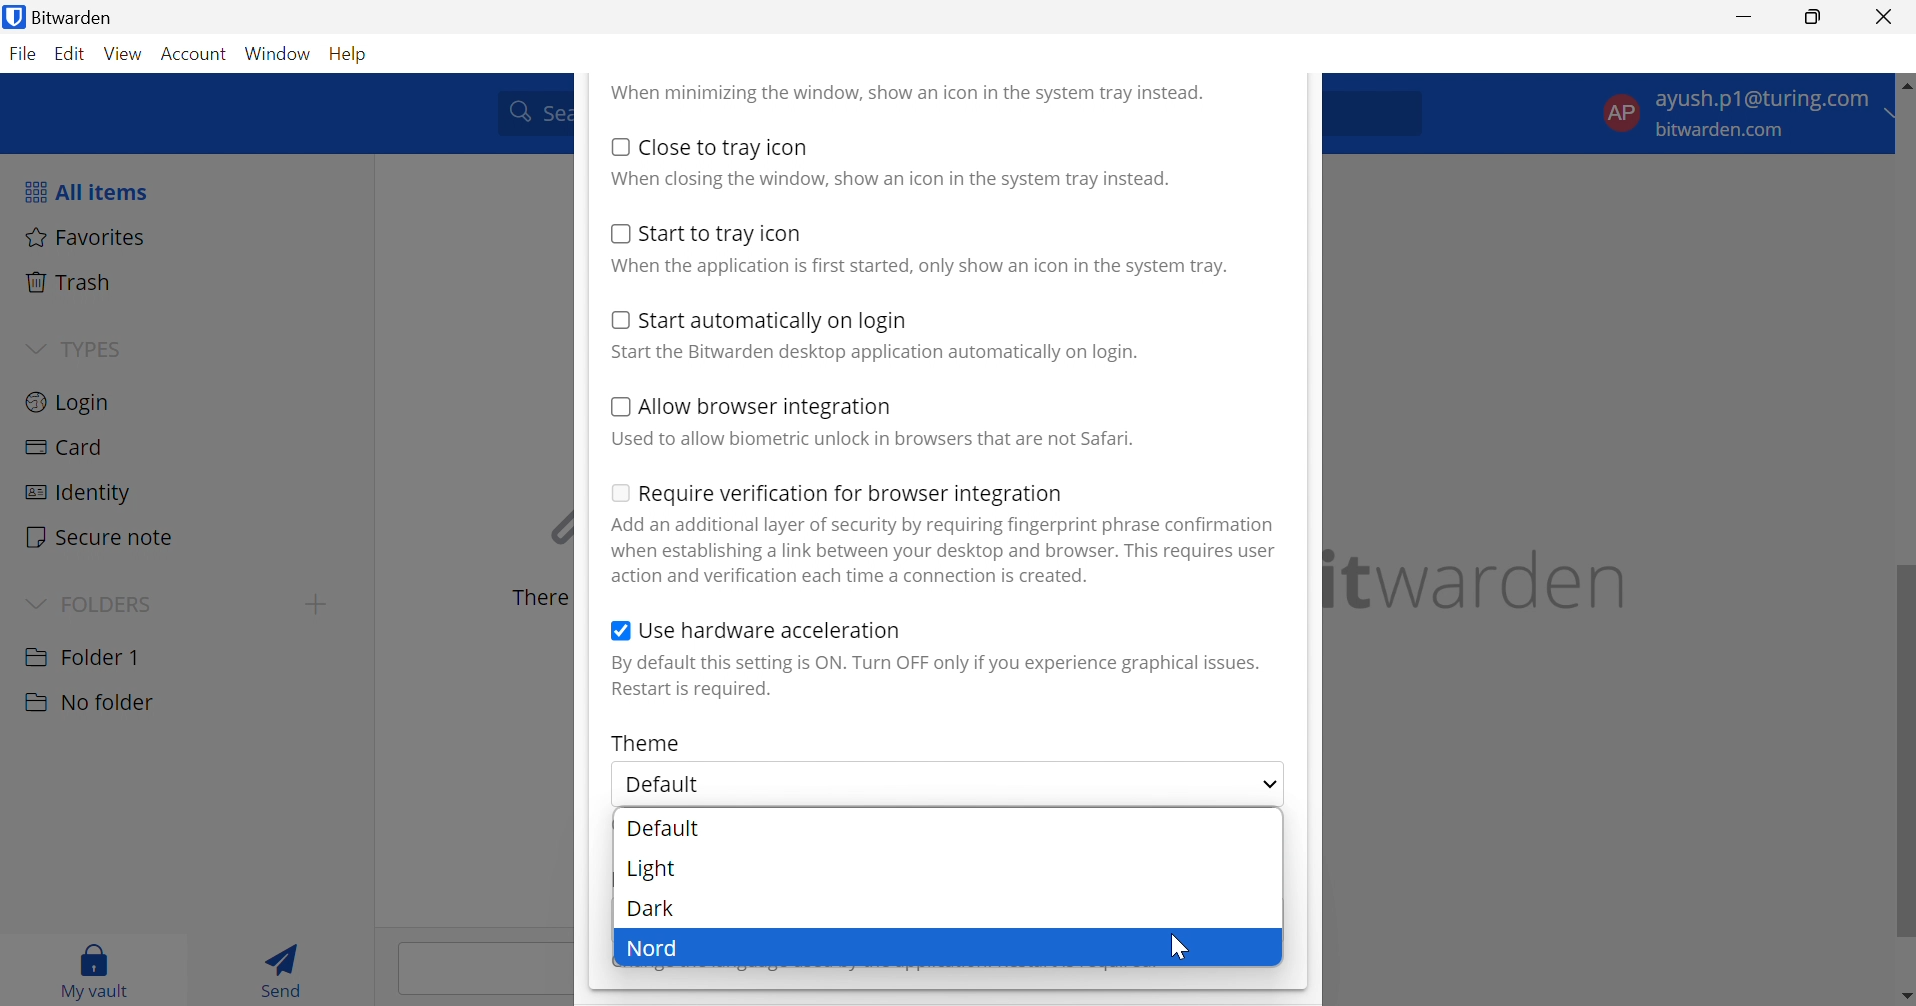 This screenshot has height=1006, width=1916. I want to click on Add folder, so click(316, 604).